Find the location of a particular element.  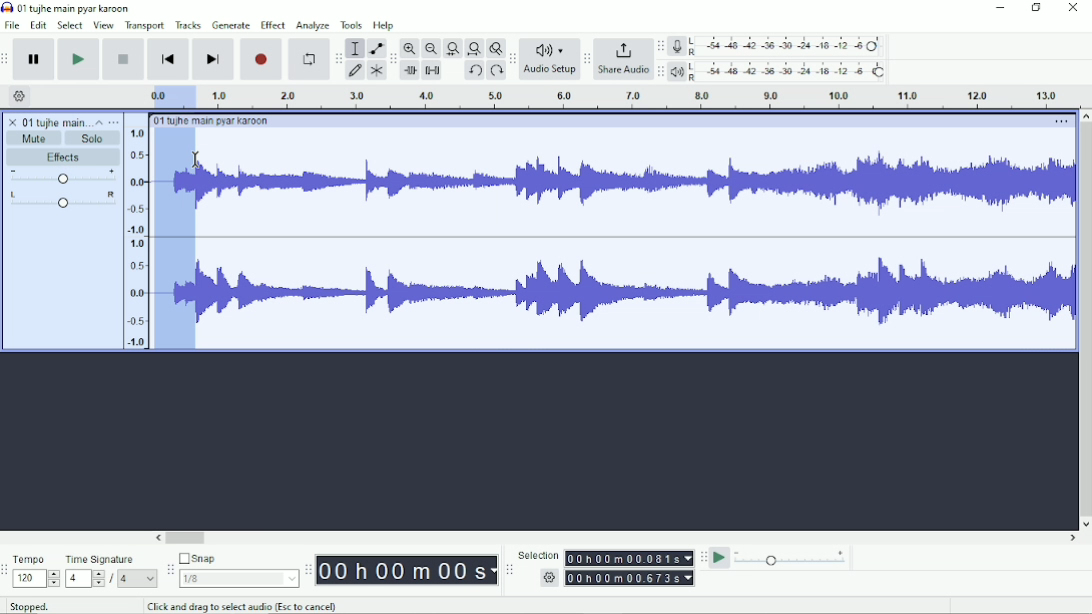

Audacity share audio toolbar is located at coordinates (587, 60).